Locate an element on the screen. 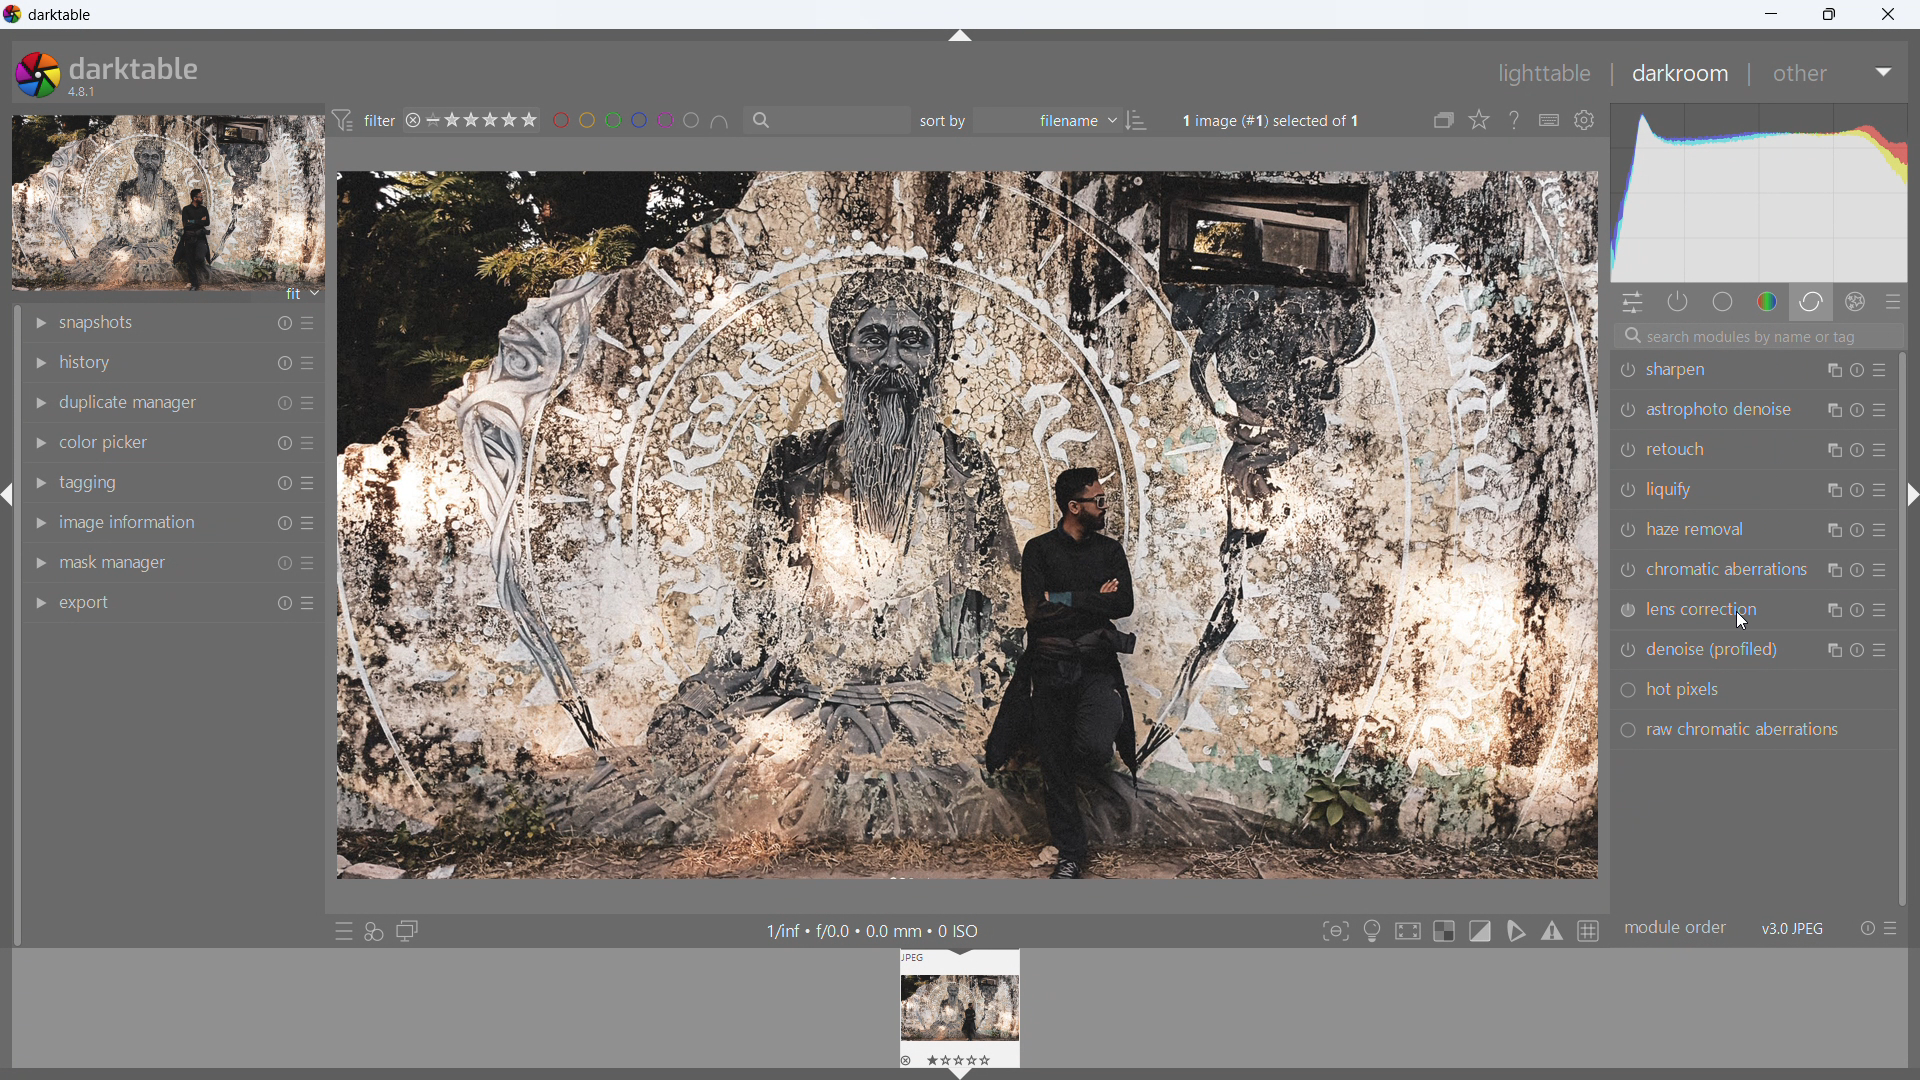 The width and height of the screenshot is (1920, 1080). export is located at coordinates (86, 603).